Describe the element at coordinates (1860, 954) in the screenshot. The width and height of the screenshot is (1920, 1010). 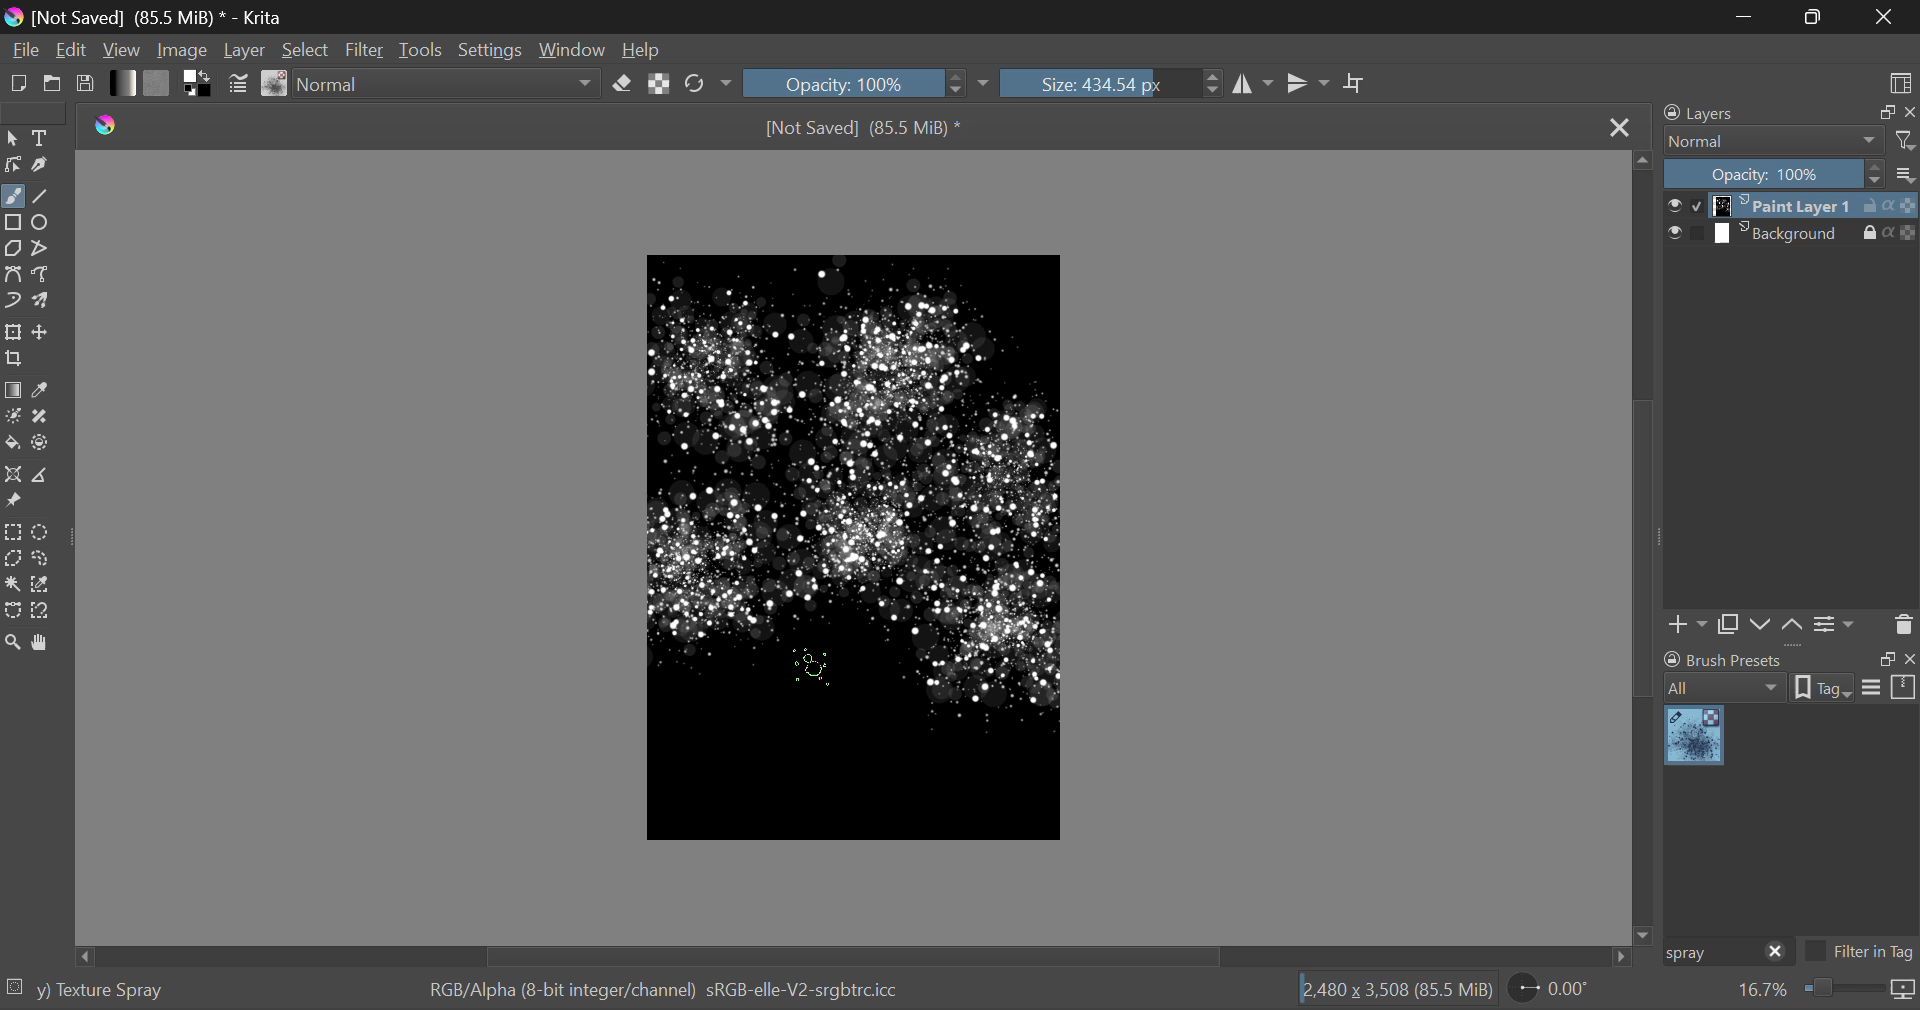
I see `Filter in Tag` at that location.